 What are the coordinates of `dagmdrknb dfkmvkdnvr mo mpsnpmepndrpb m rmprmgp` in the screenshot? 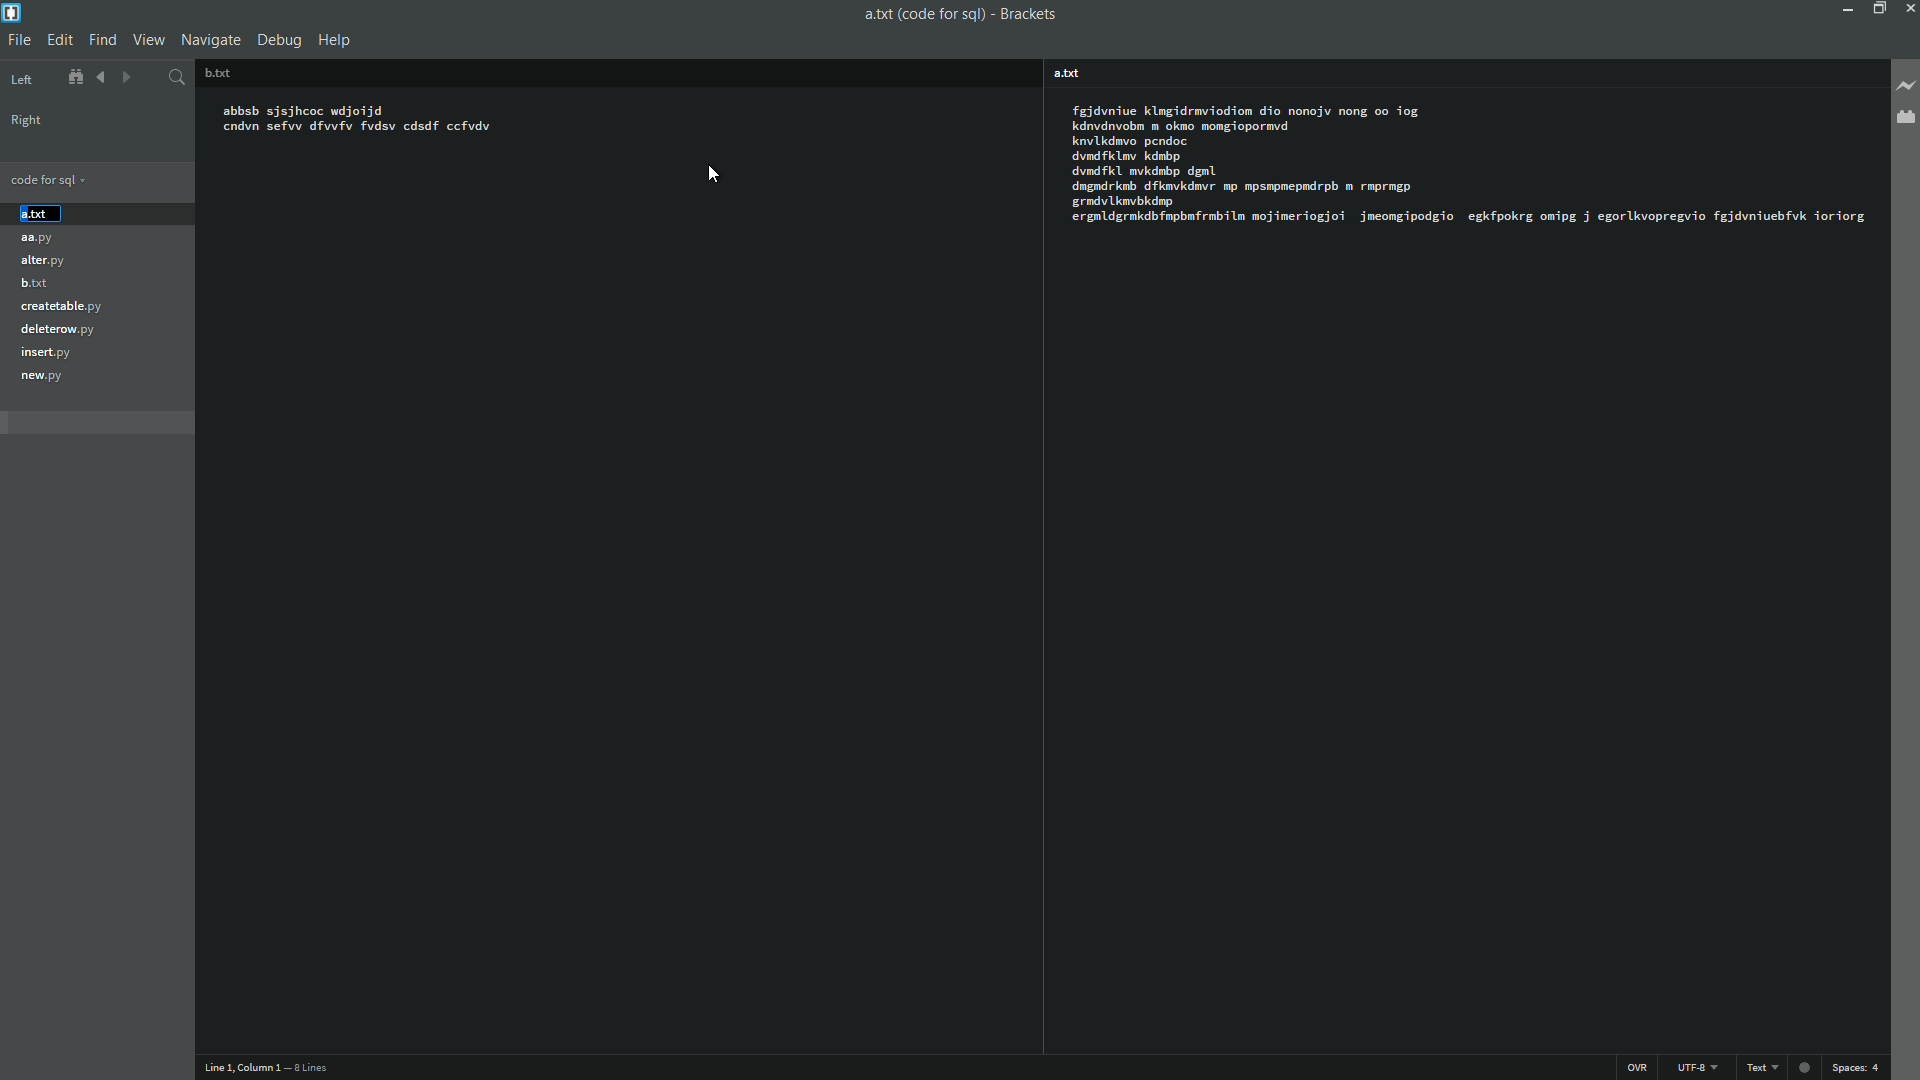 It's located at (1242, 185).